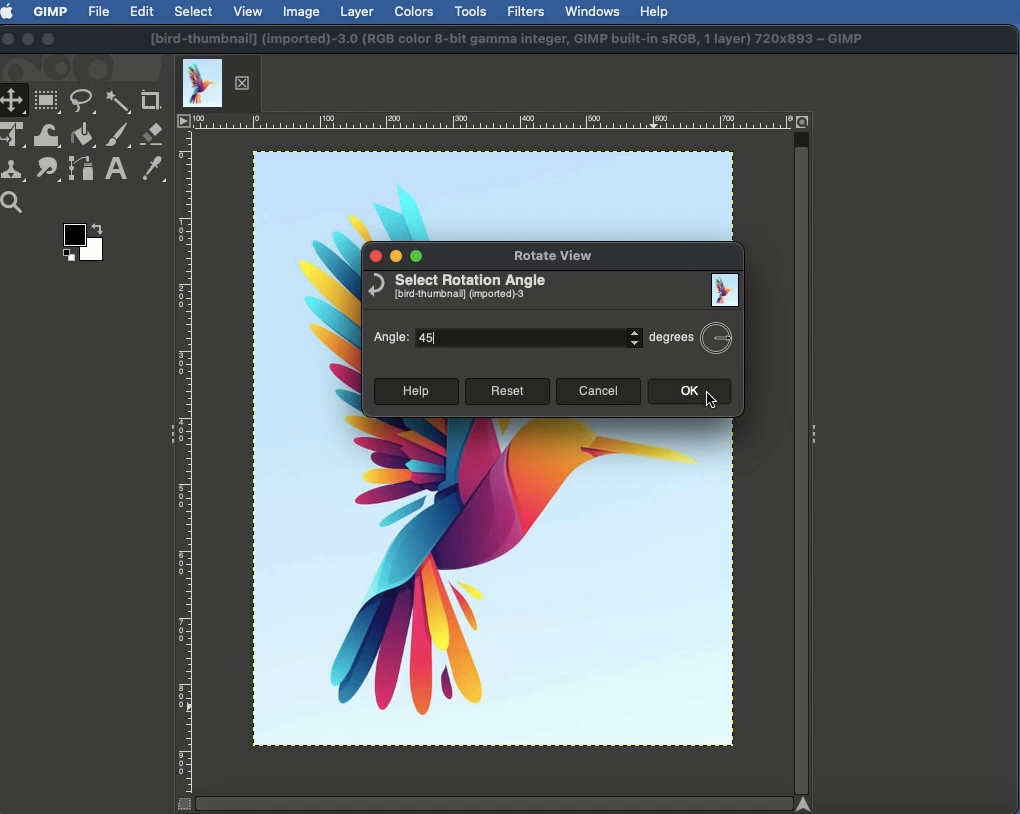 The height and width of the screenshot is (814, 1020). I want to click on Minimize, so click(395, 257).